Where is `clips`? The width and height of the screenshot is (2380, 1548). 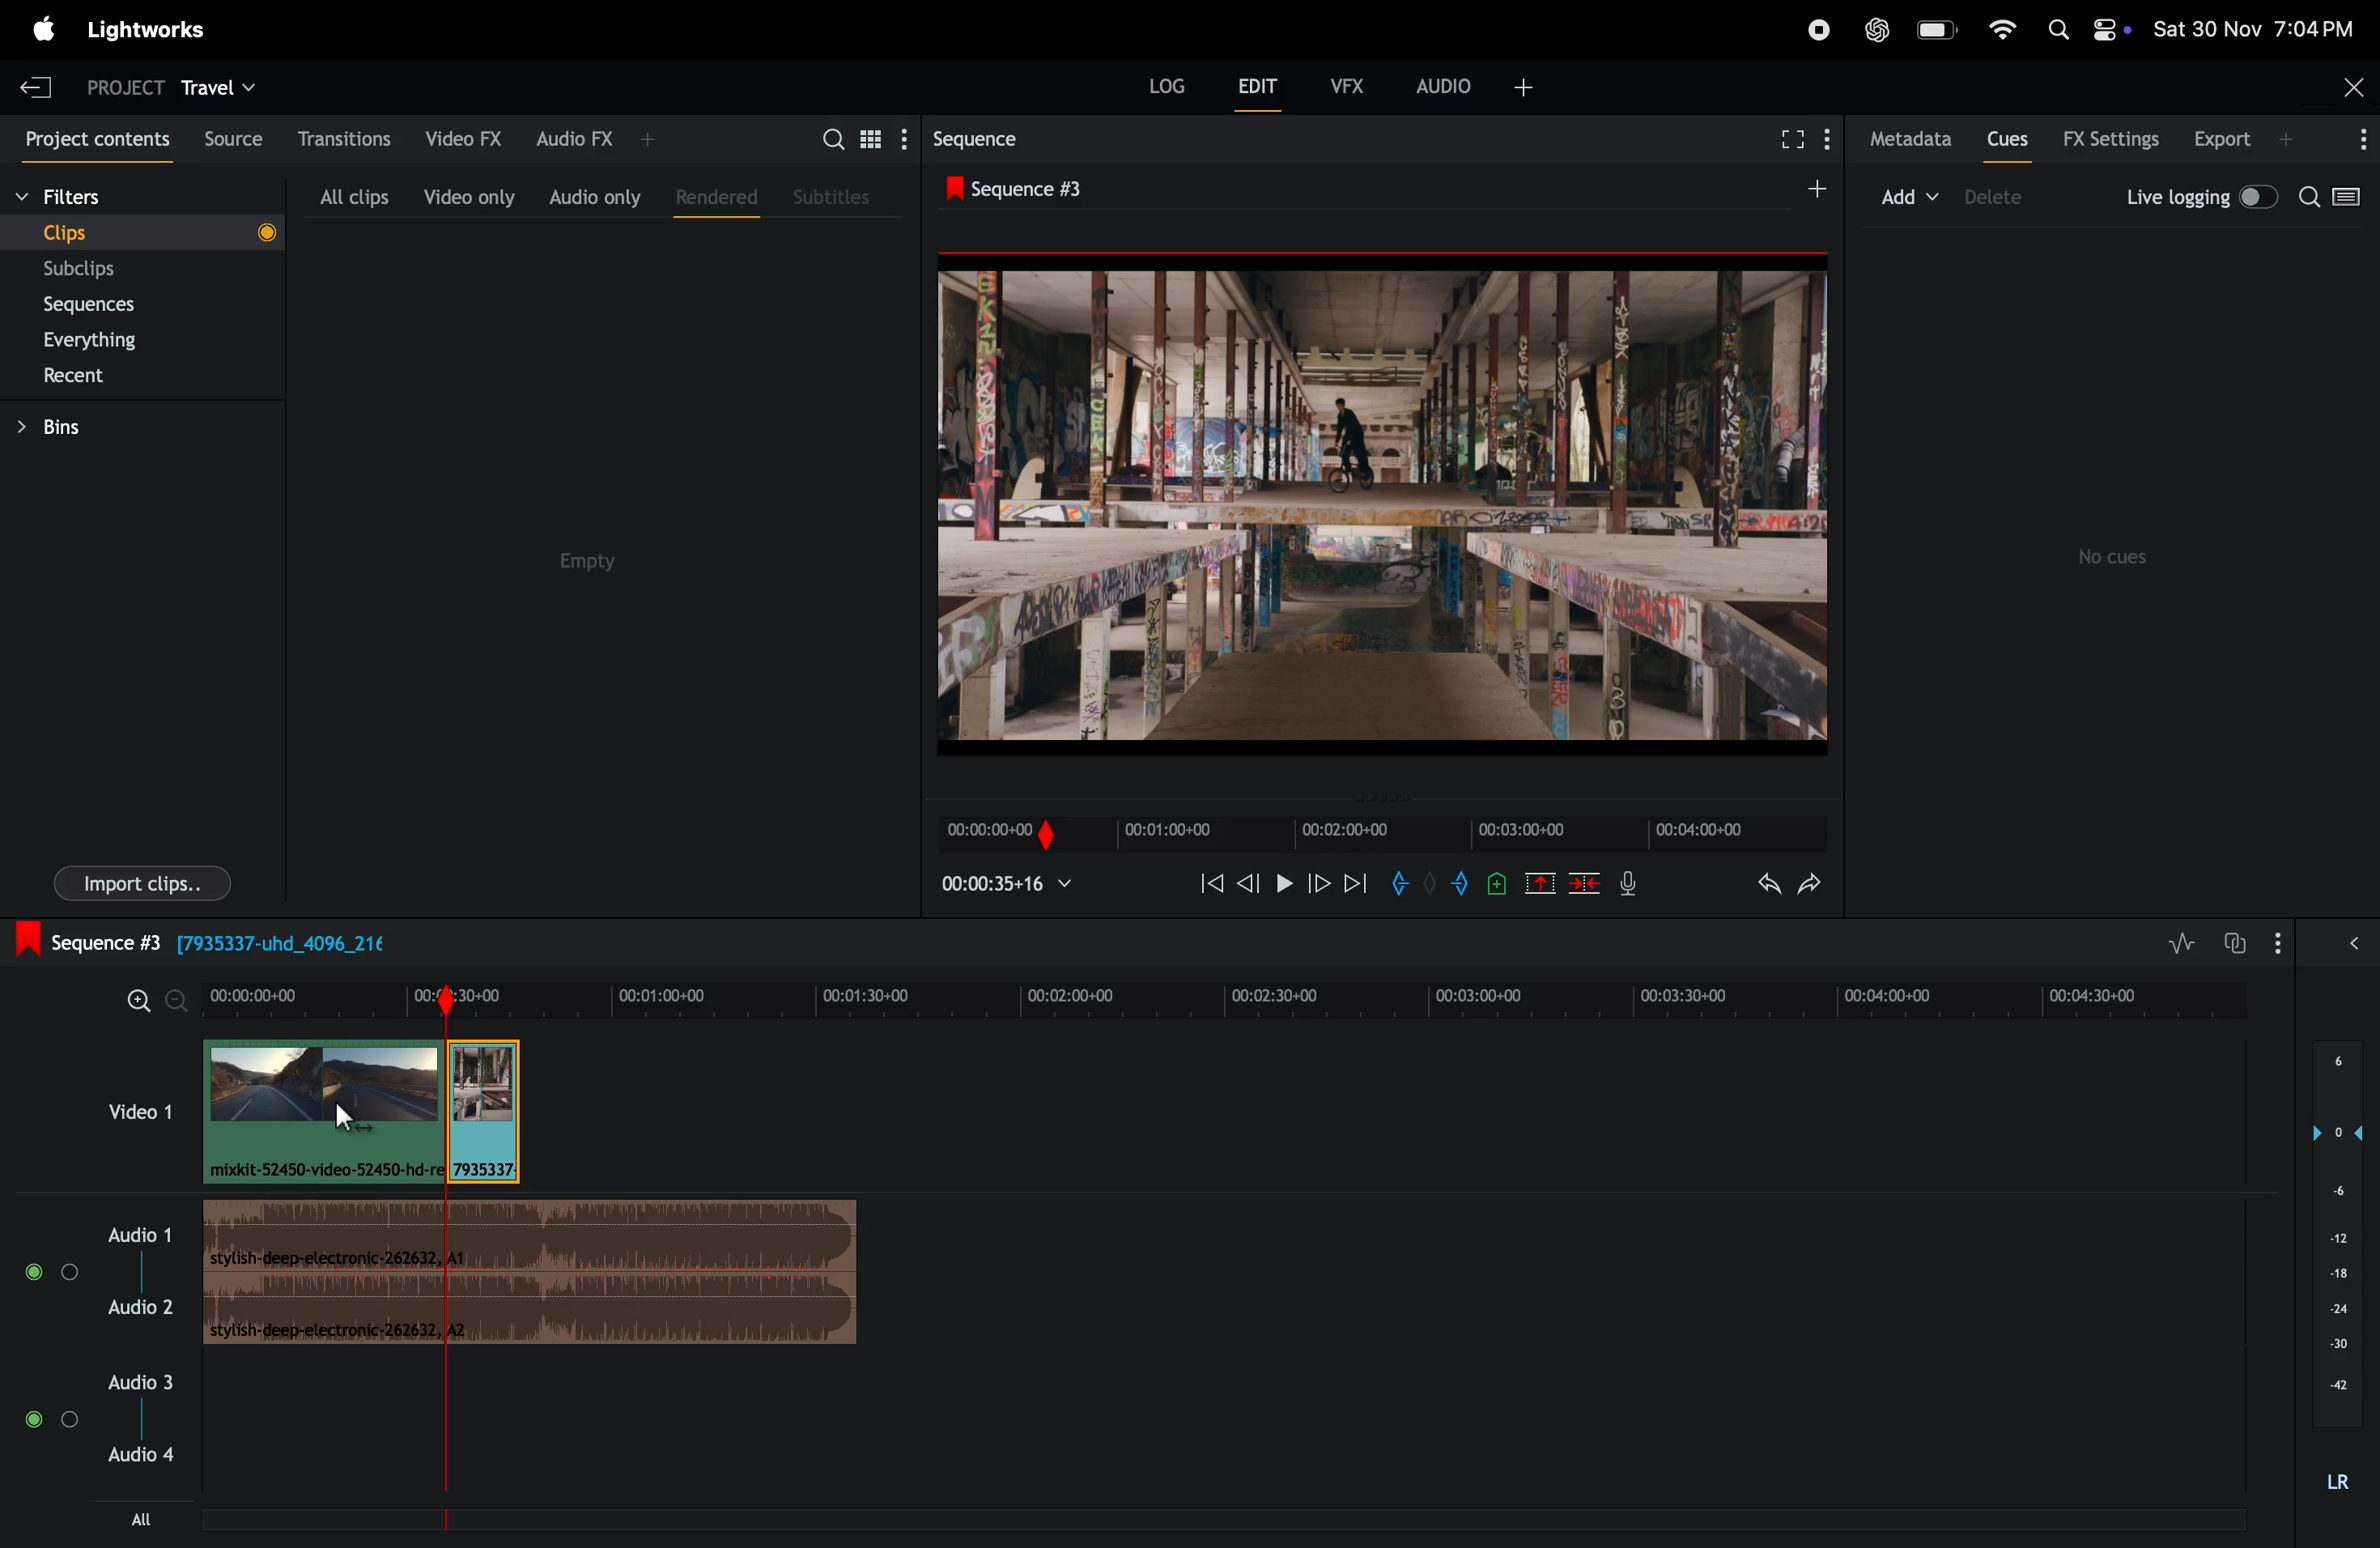
clips is located at coordinates (139, 231).